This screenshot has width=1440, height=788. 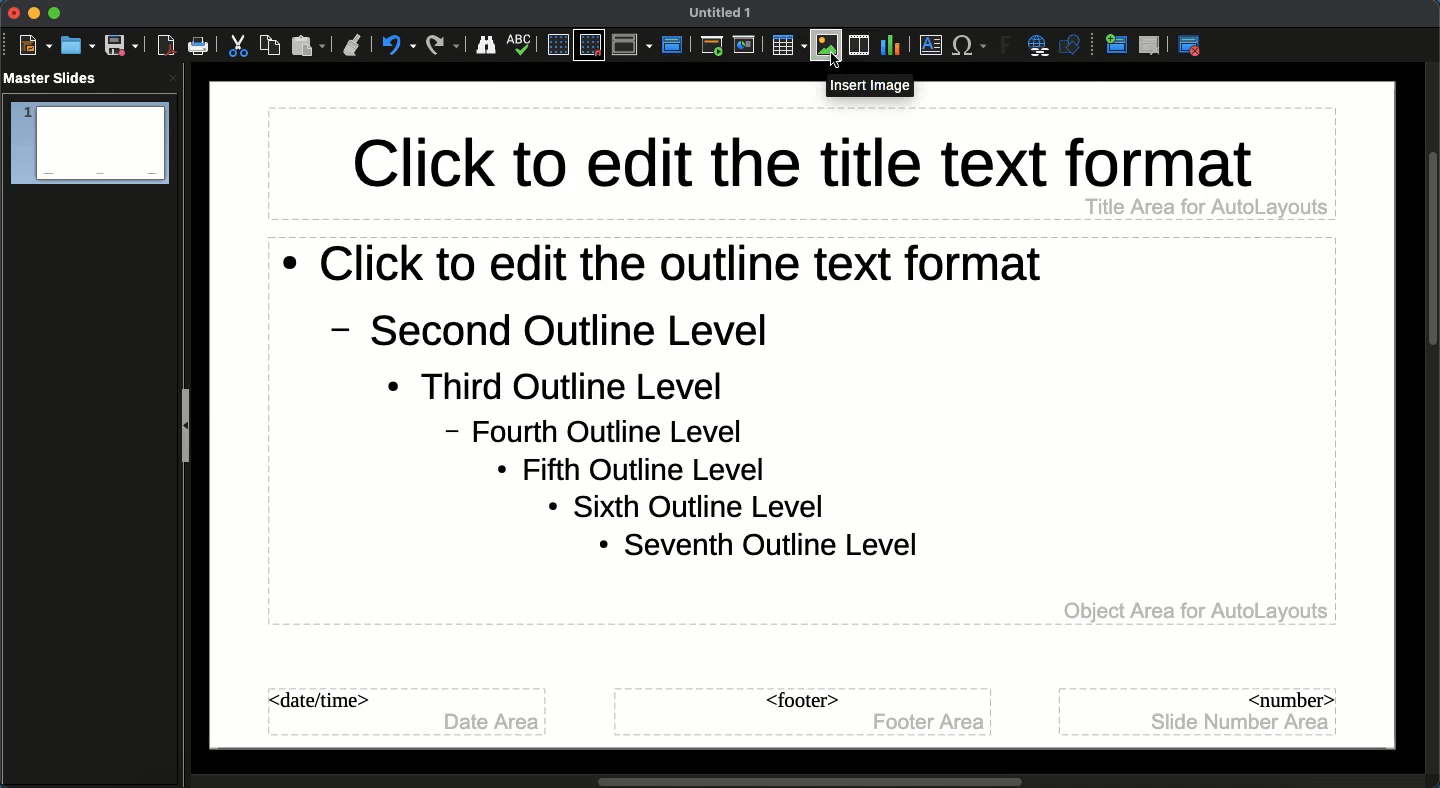 I want to click on Display grid, so click(x=558, y=45).